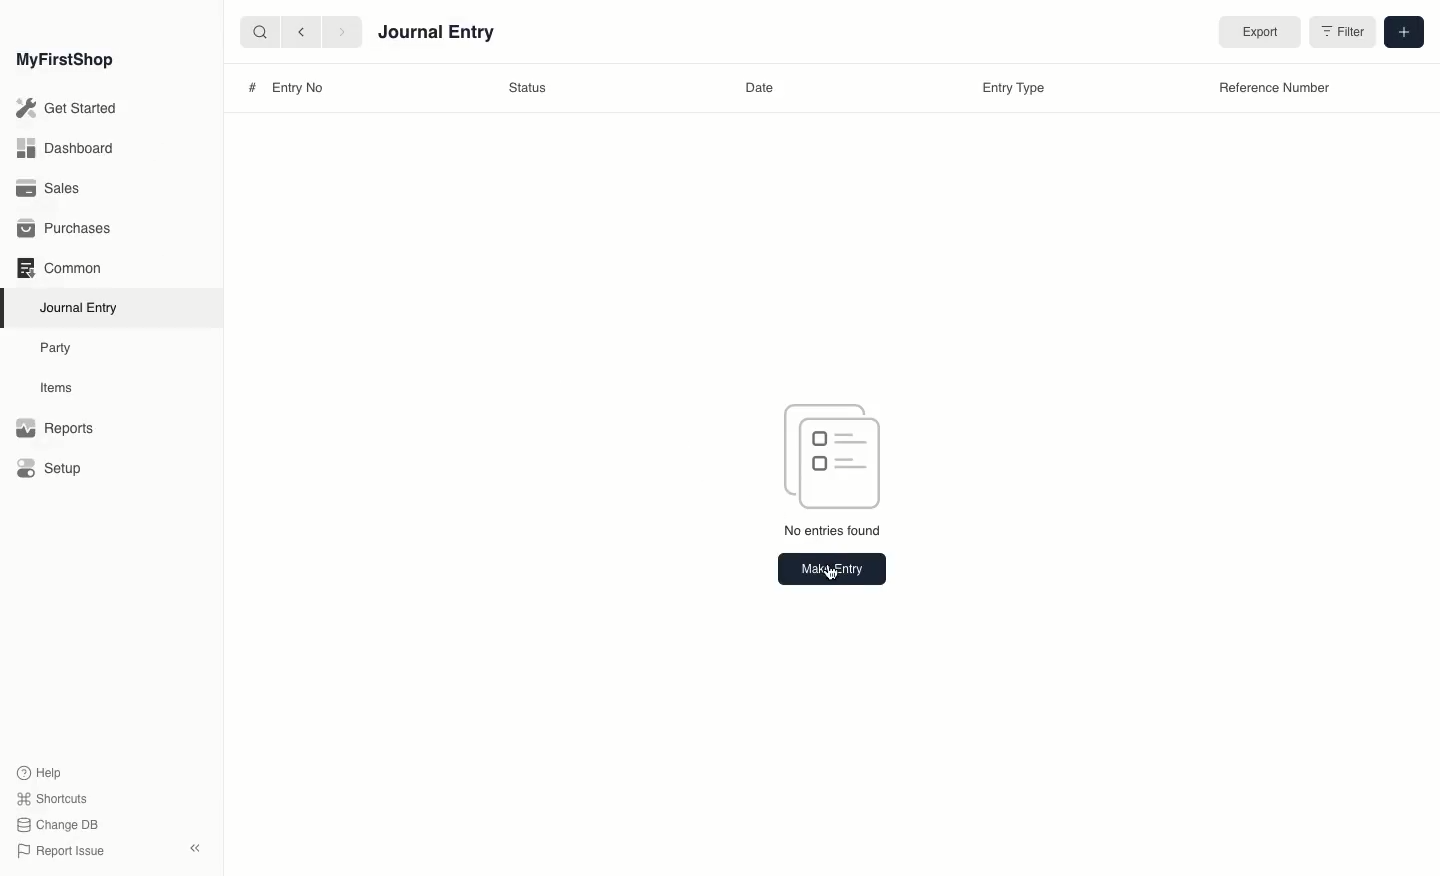  What do you see at coordinates (54, 429) in the screenshot?
I see `Reports` at bounding box center [54, 429].